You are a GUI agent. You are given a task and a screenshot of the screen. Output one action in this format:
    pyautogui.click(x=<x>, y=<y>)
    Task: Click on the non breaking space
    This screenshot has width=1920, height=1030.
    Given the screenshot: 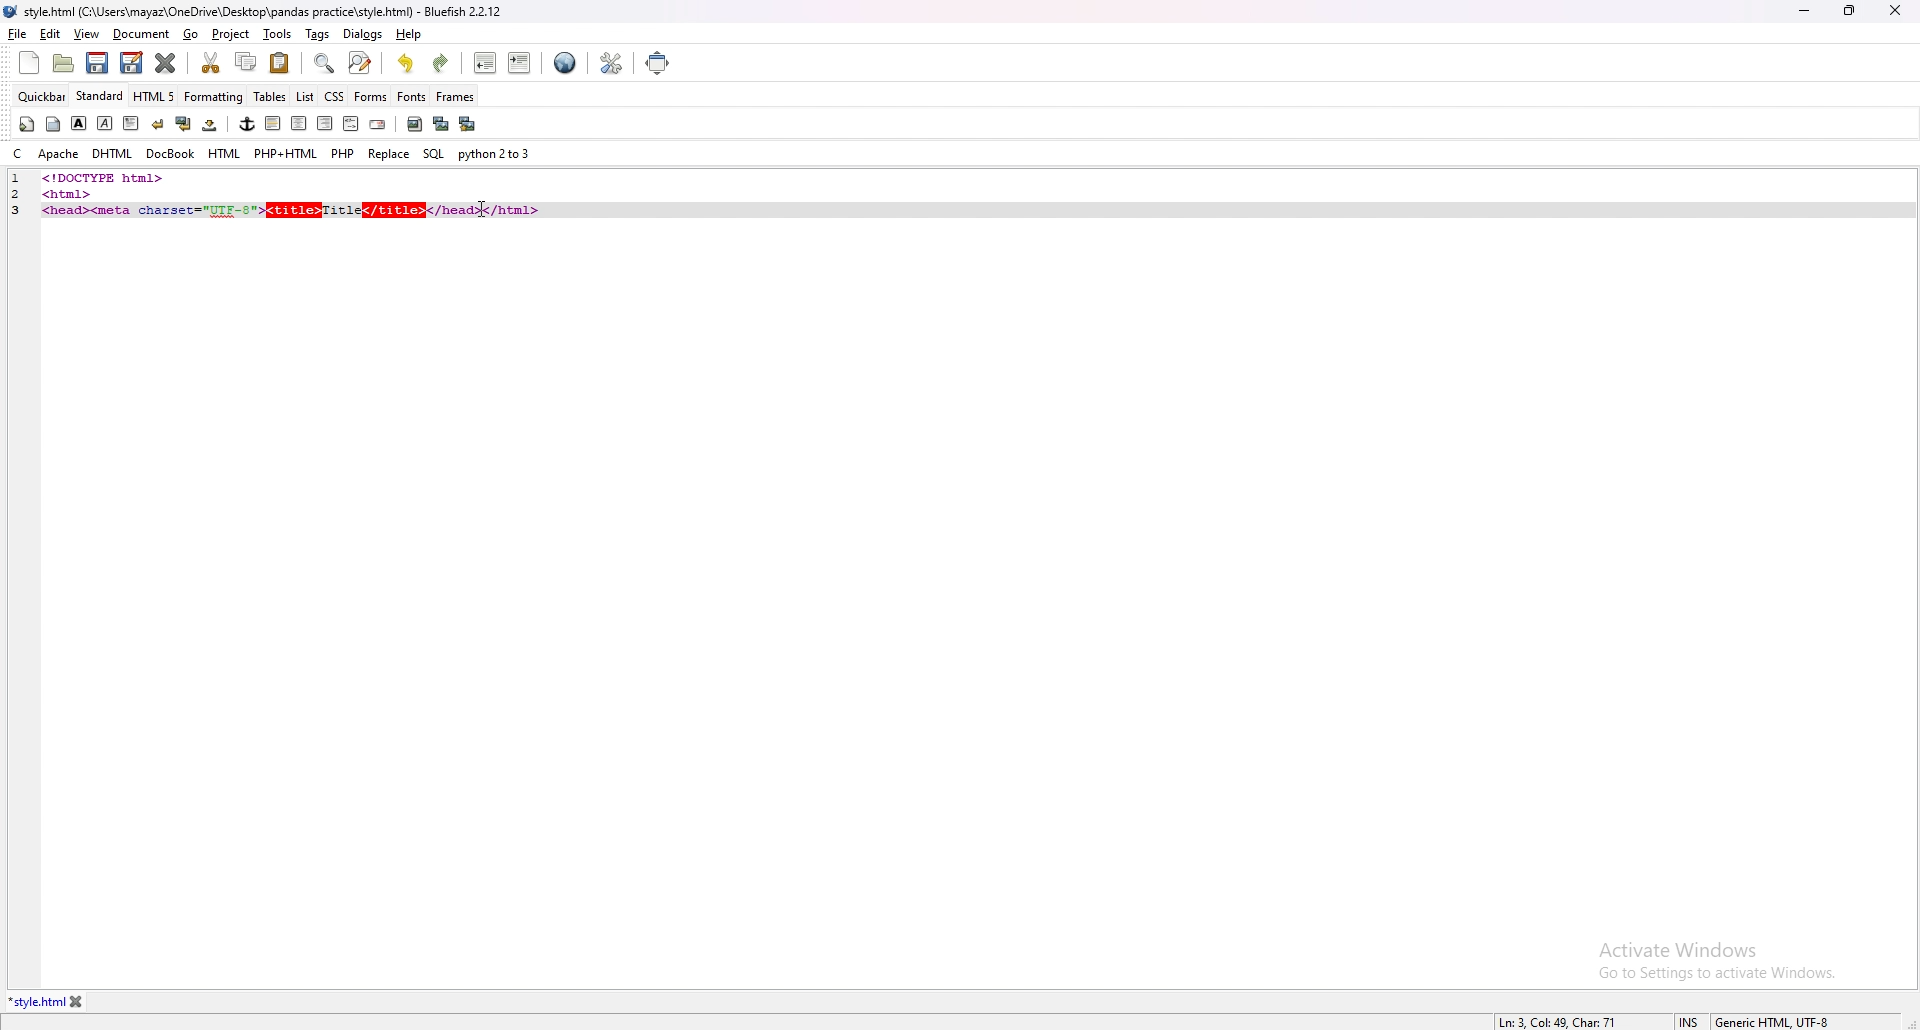 What is the action you would take?
    pyautogui.click(x=211, y=124)
    